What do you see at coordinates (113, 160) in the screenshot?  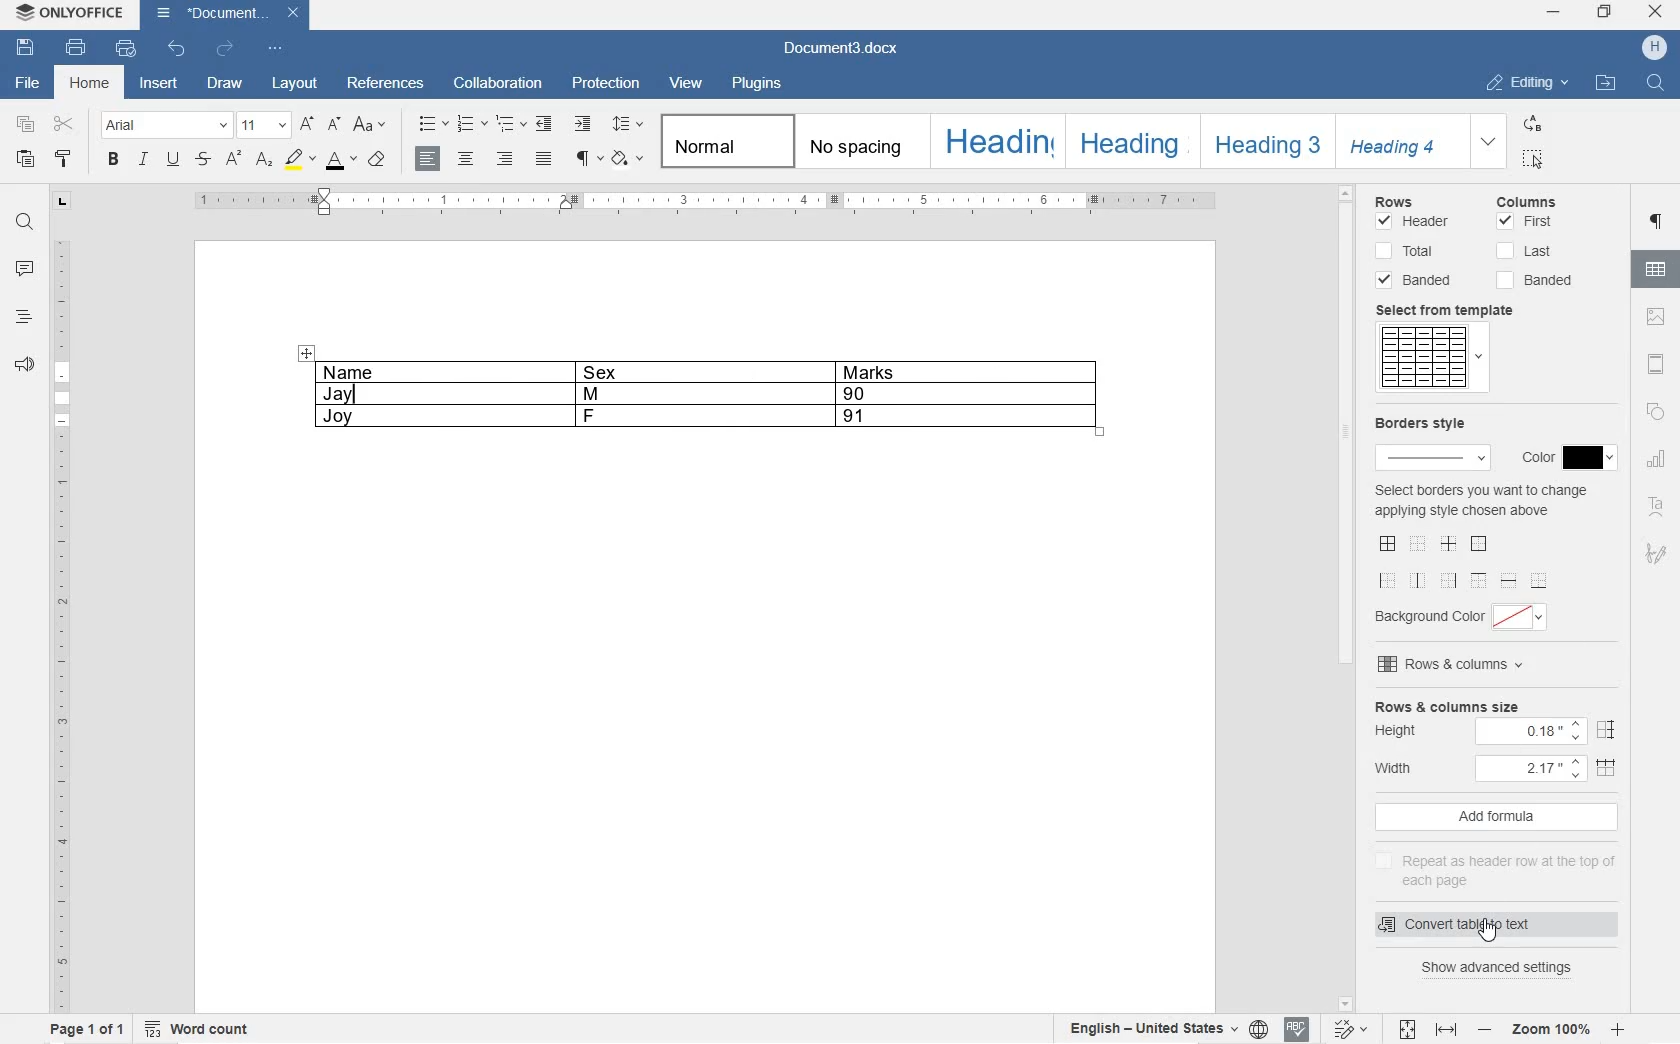 I see `BOLD` at bounding box center [113, 160].